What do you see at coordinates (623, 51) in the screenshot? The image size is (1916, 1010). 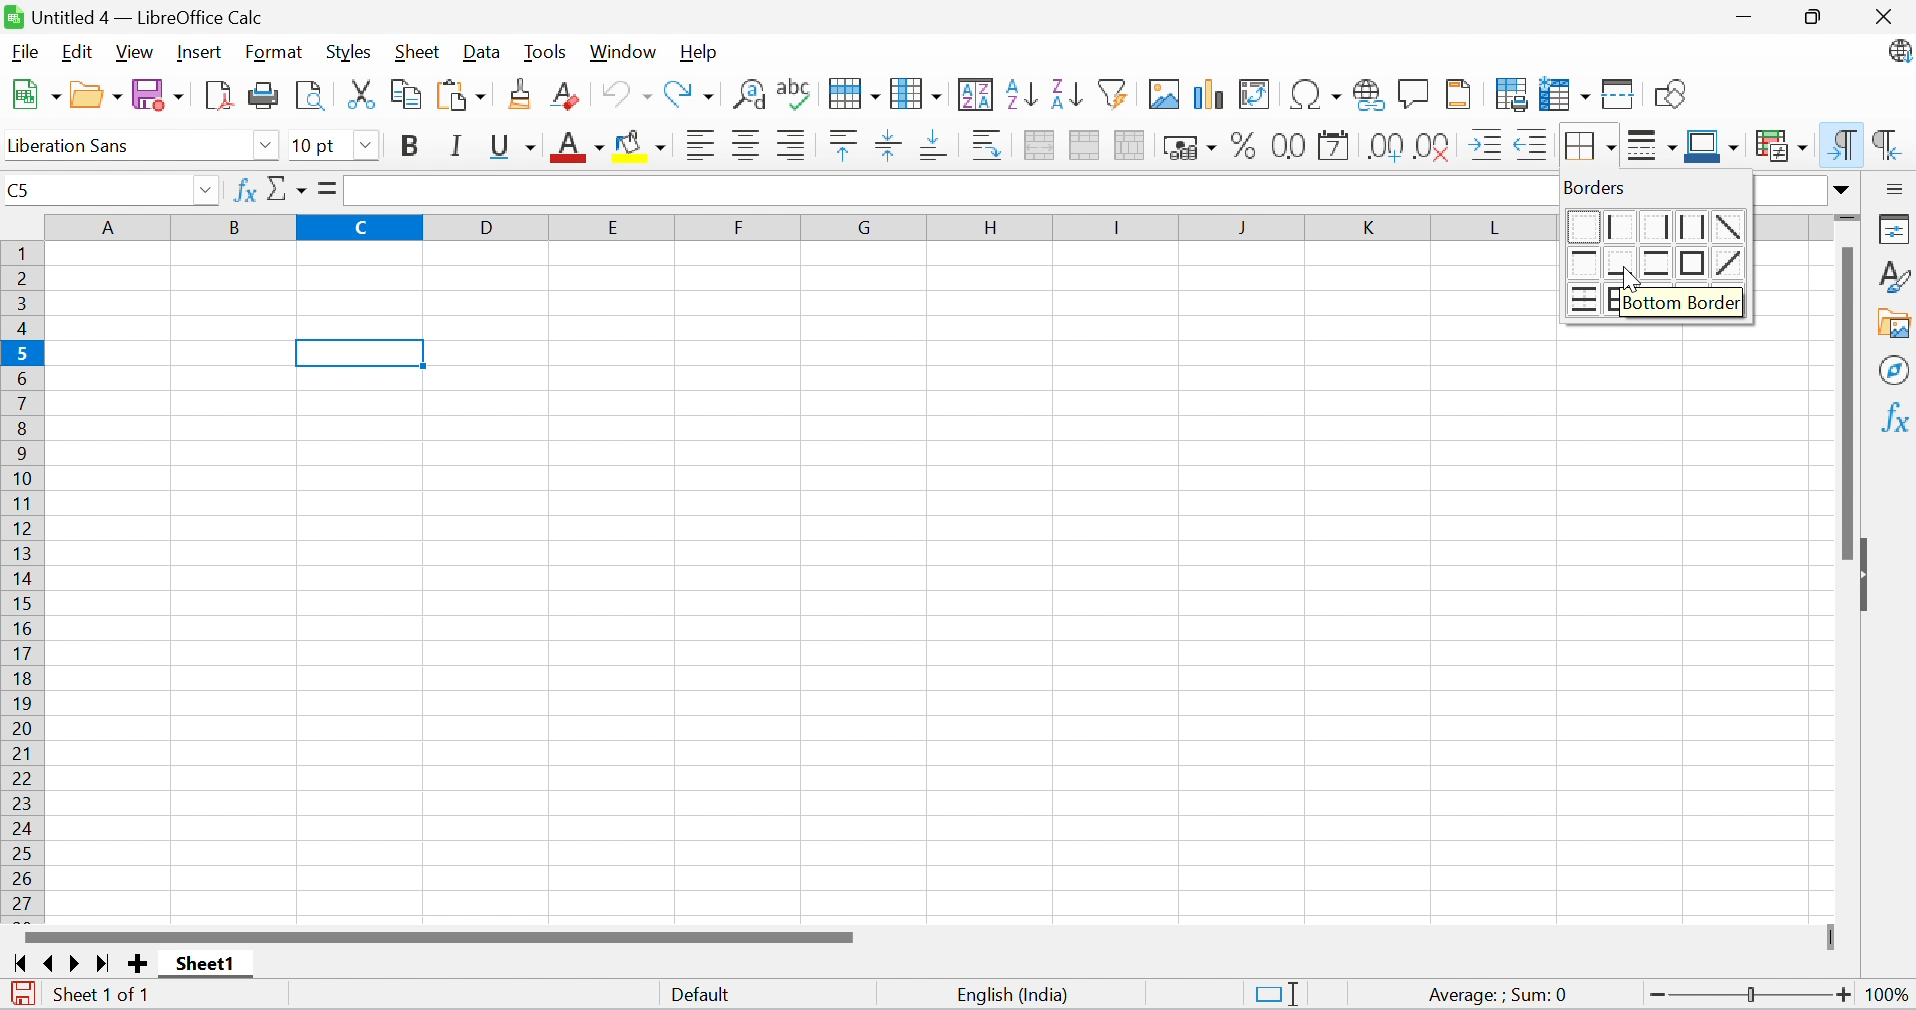 I see `Window` at bounding box center [623, 51].